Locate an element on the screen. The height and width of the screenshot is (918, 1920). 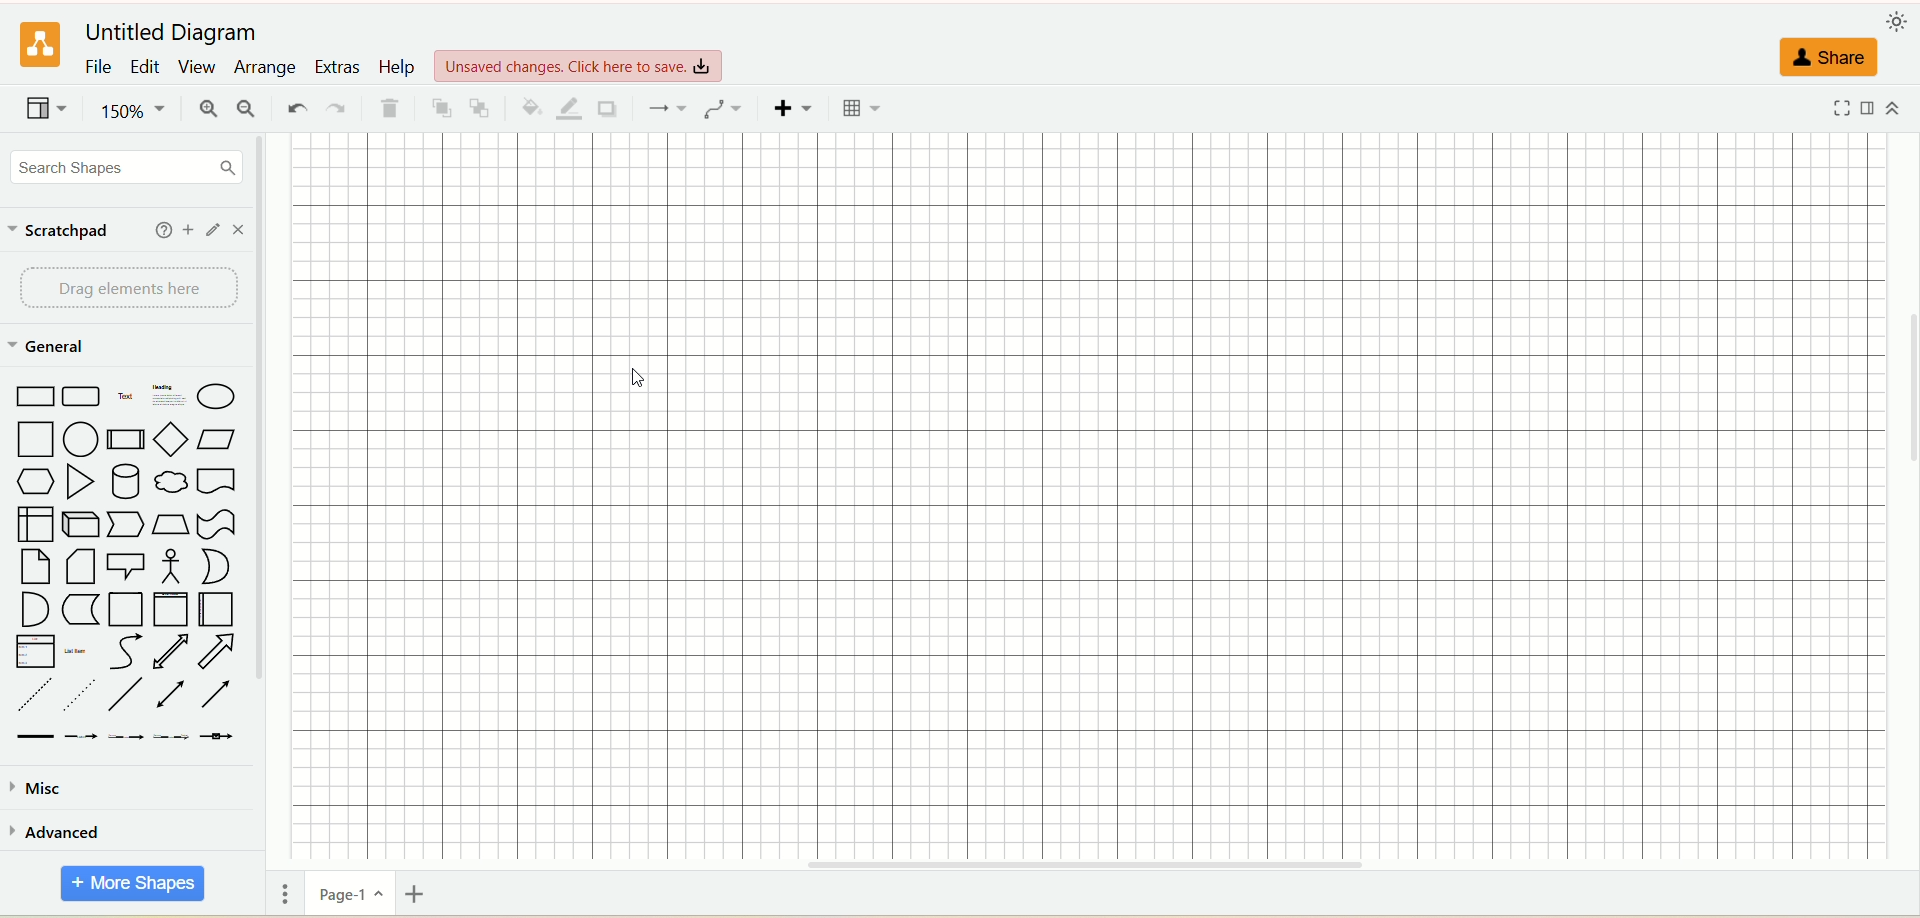
undo is located at coordinates (297, 106).